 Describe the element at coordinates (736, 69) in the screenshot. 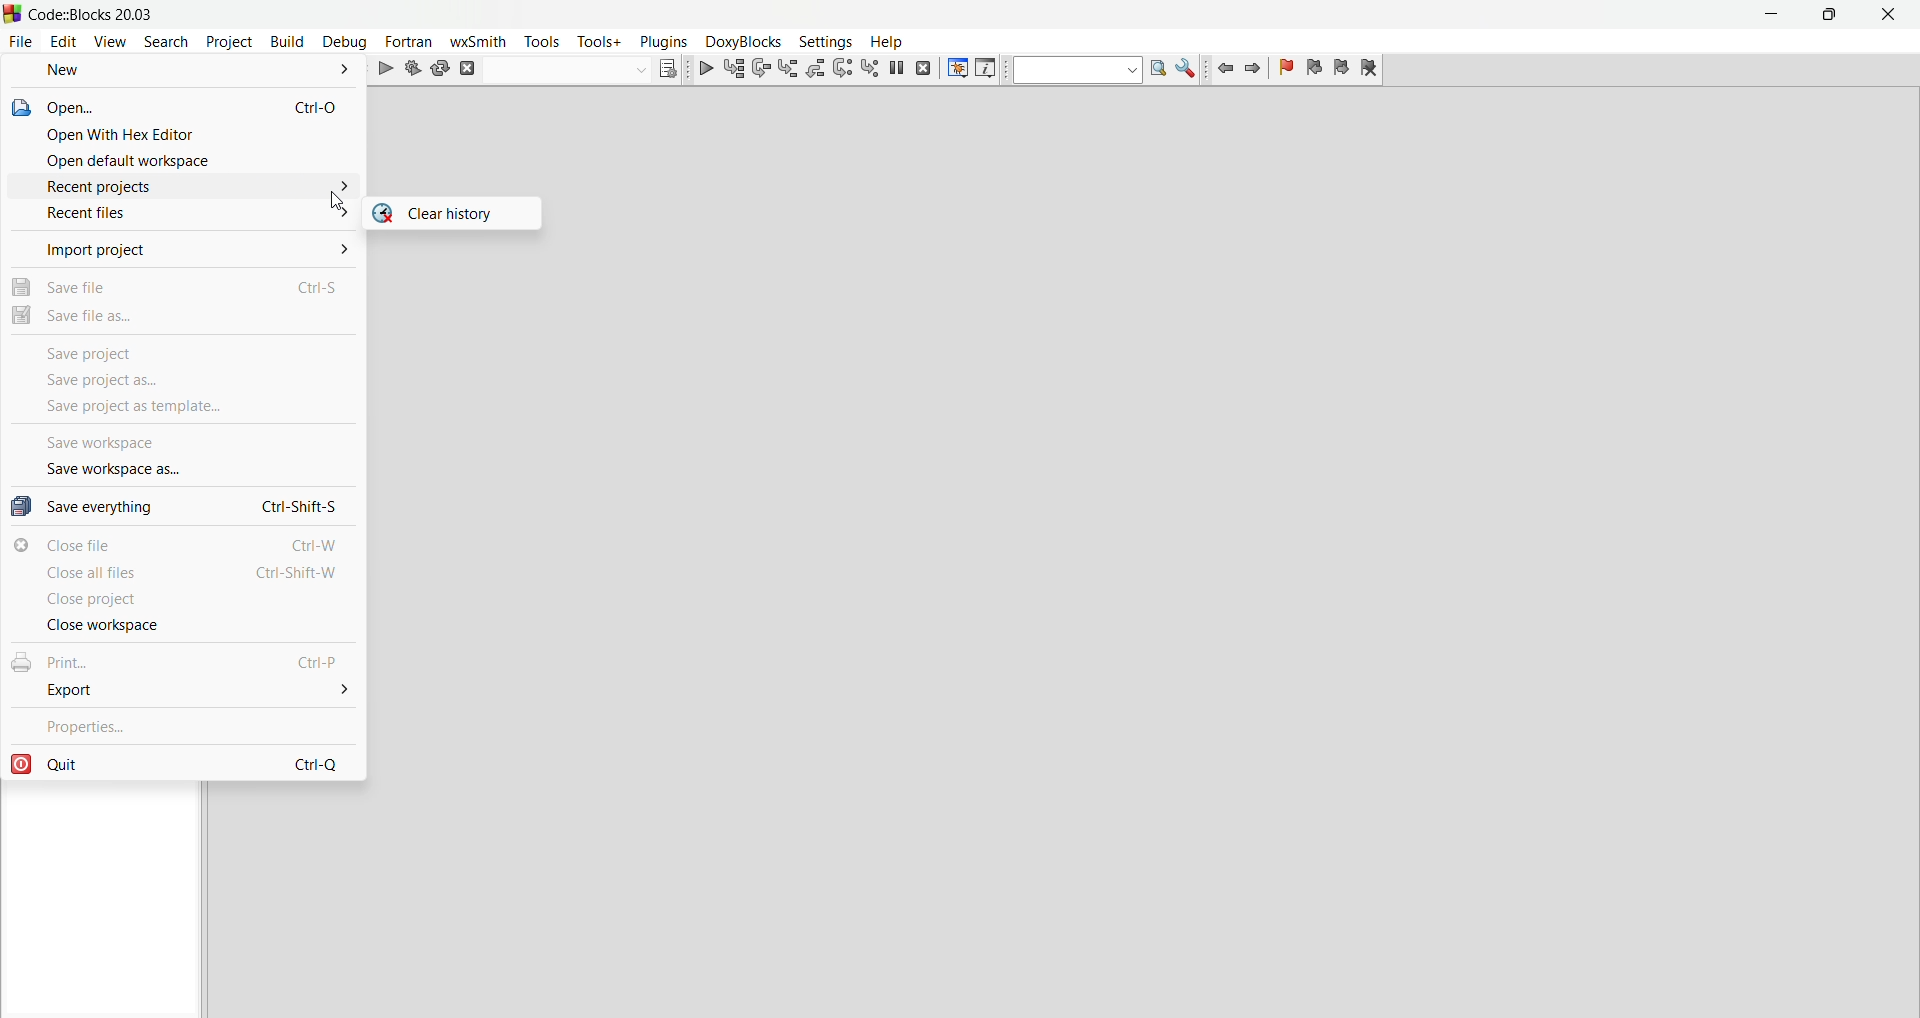

I see `run to ursor` at that location.